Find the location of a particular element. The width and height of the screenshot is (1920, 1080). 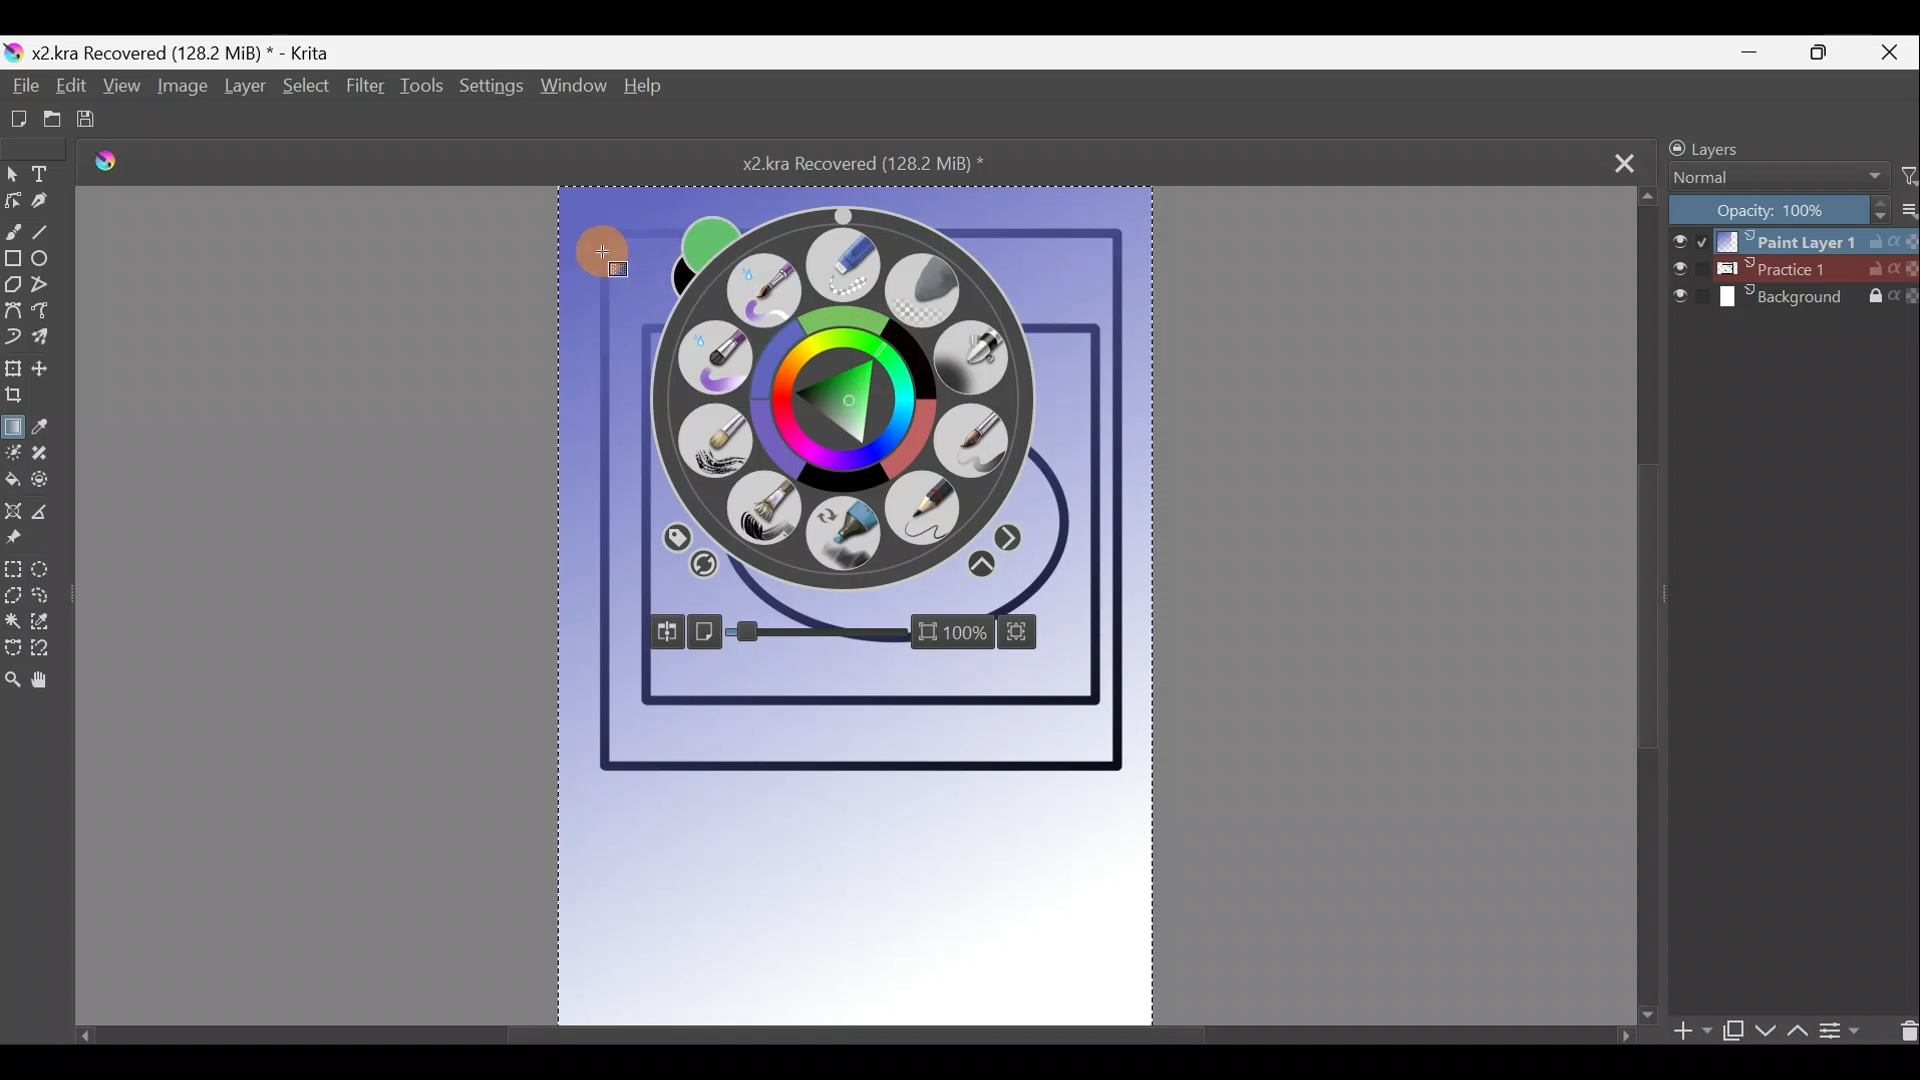

Help is located at coordinates (644, 89).